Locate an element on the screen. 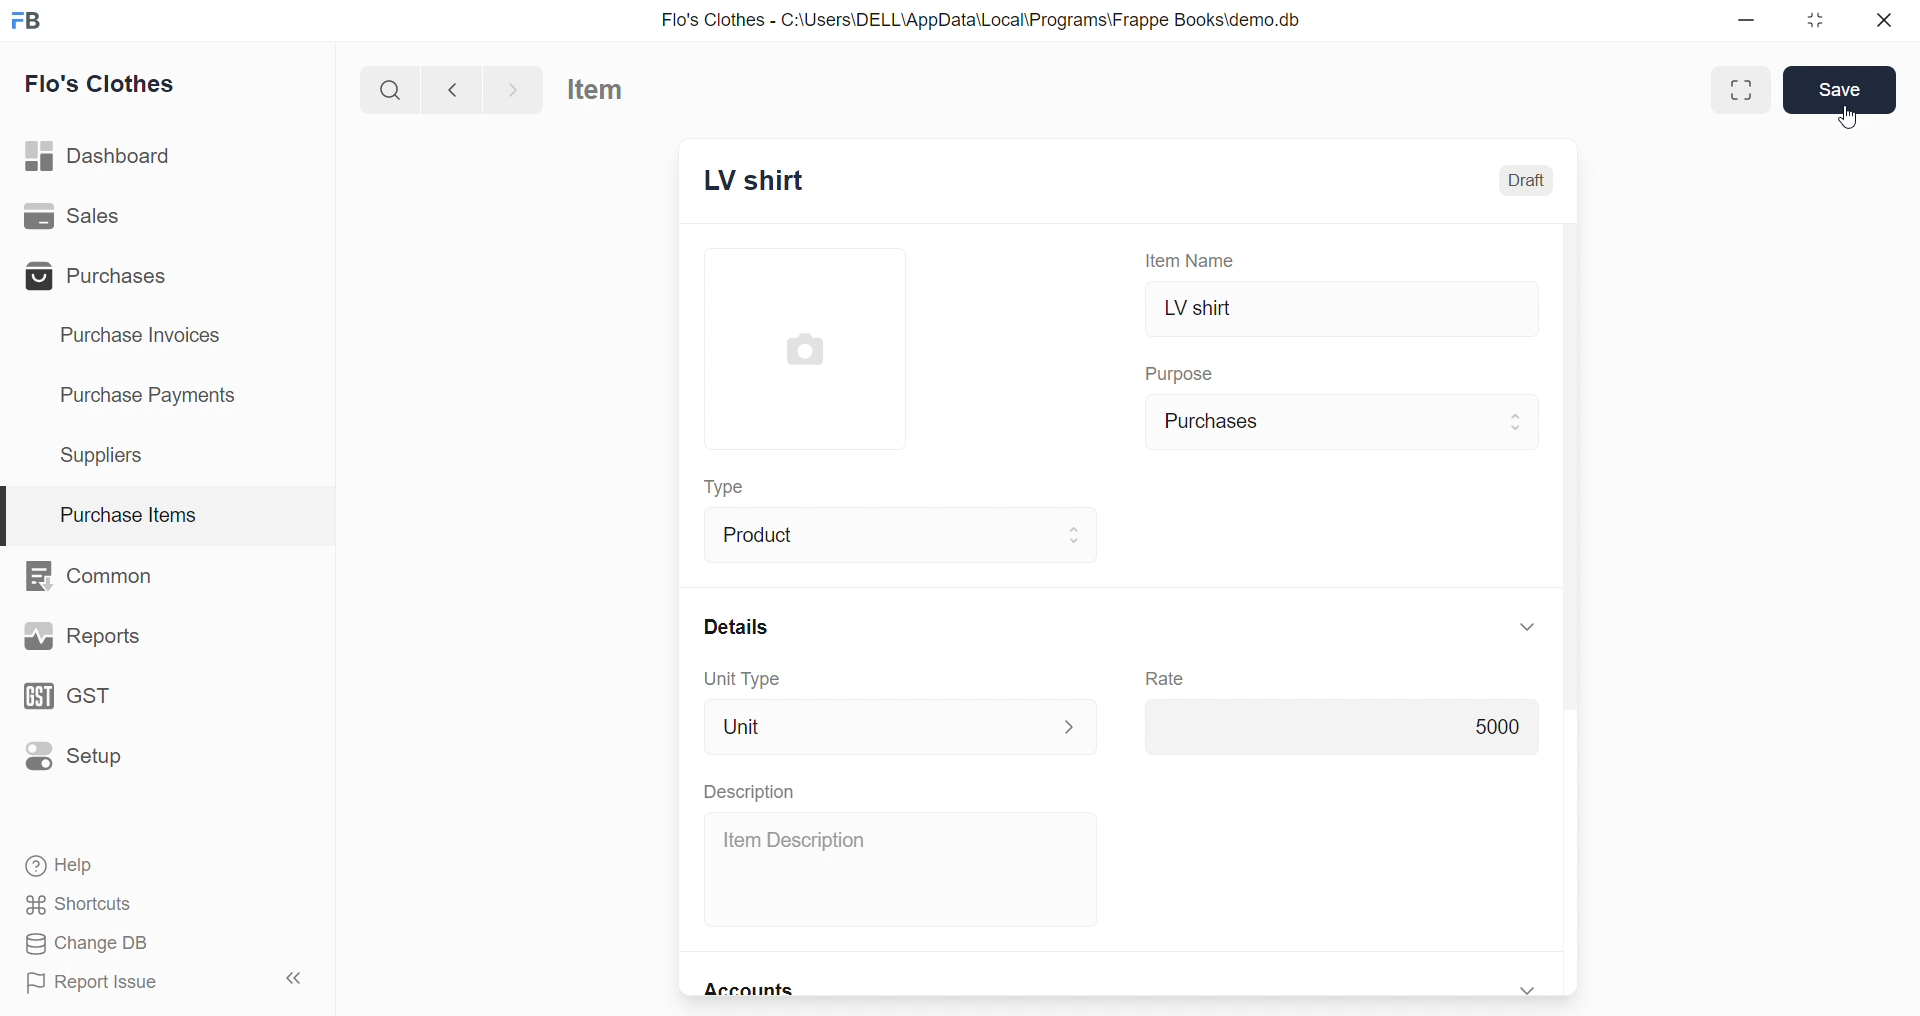 This screenshot has width=1920, height=1016. cursor is located at coordinates (1848, 120).